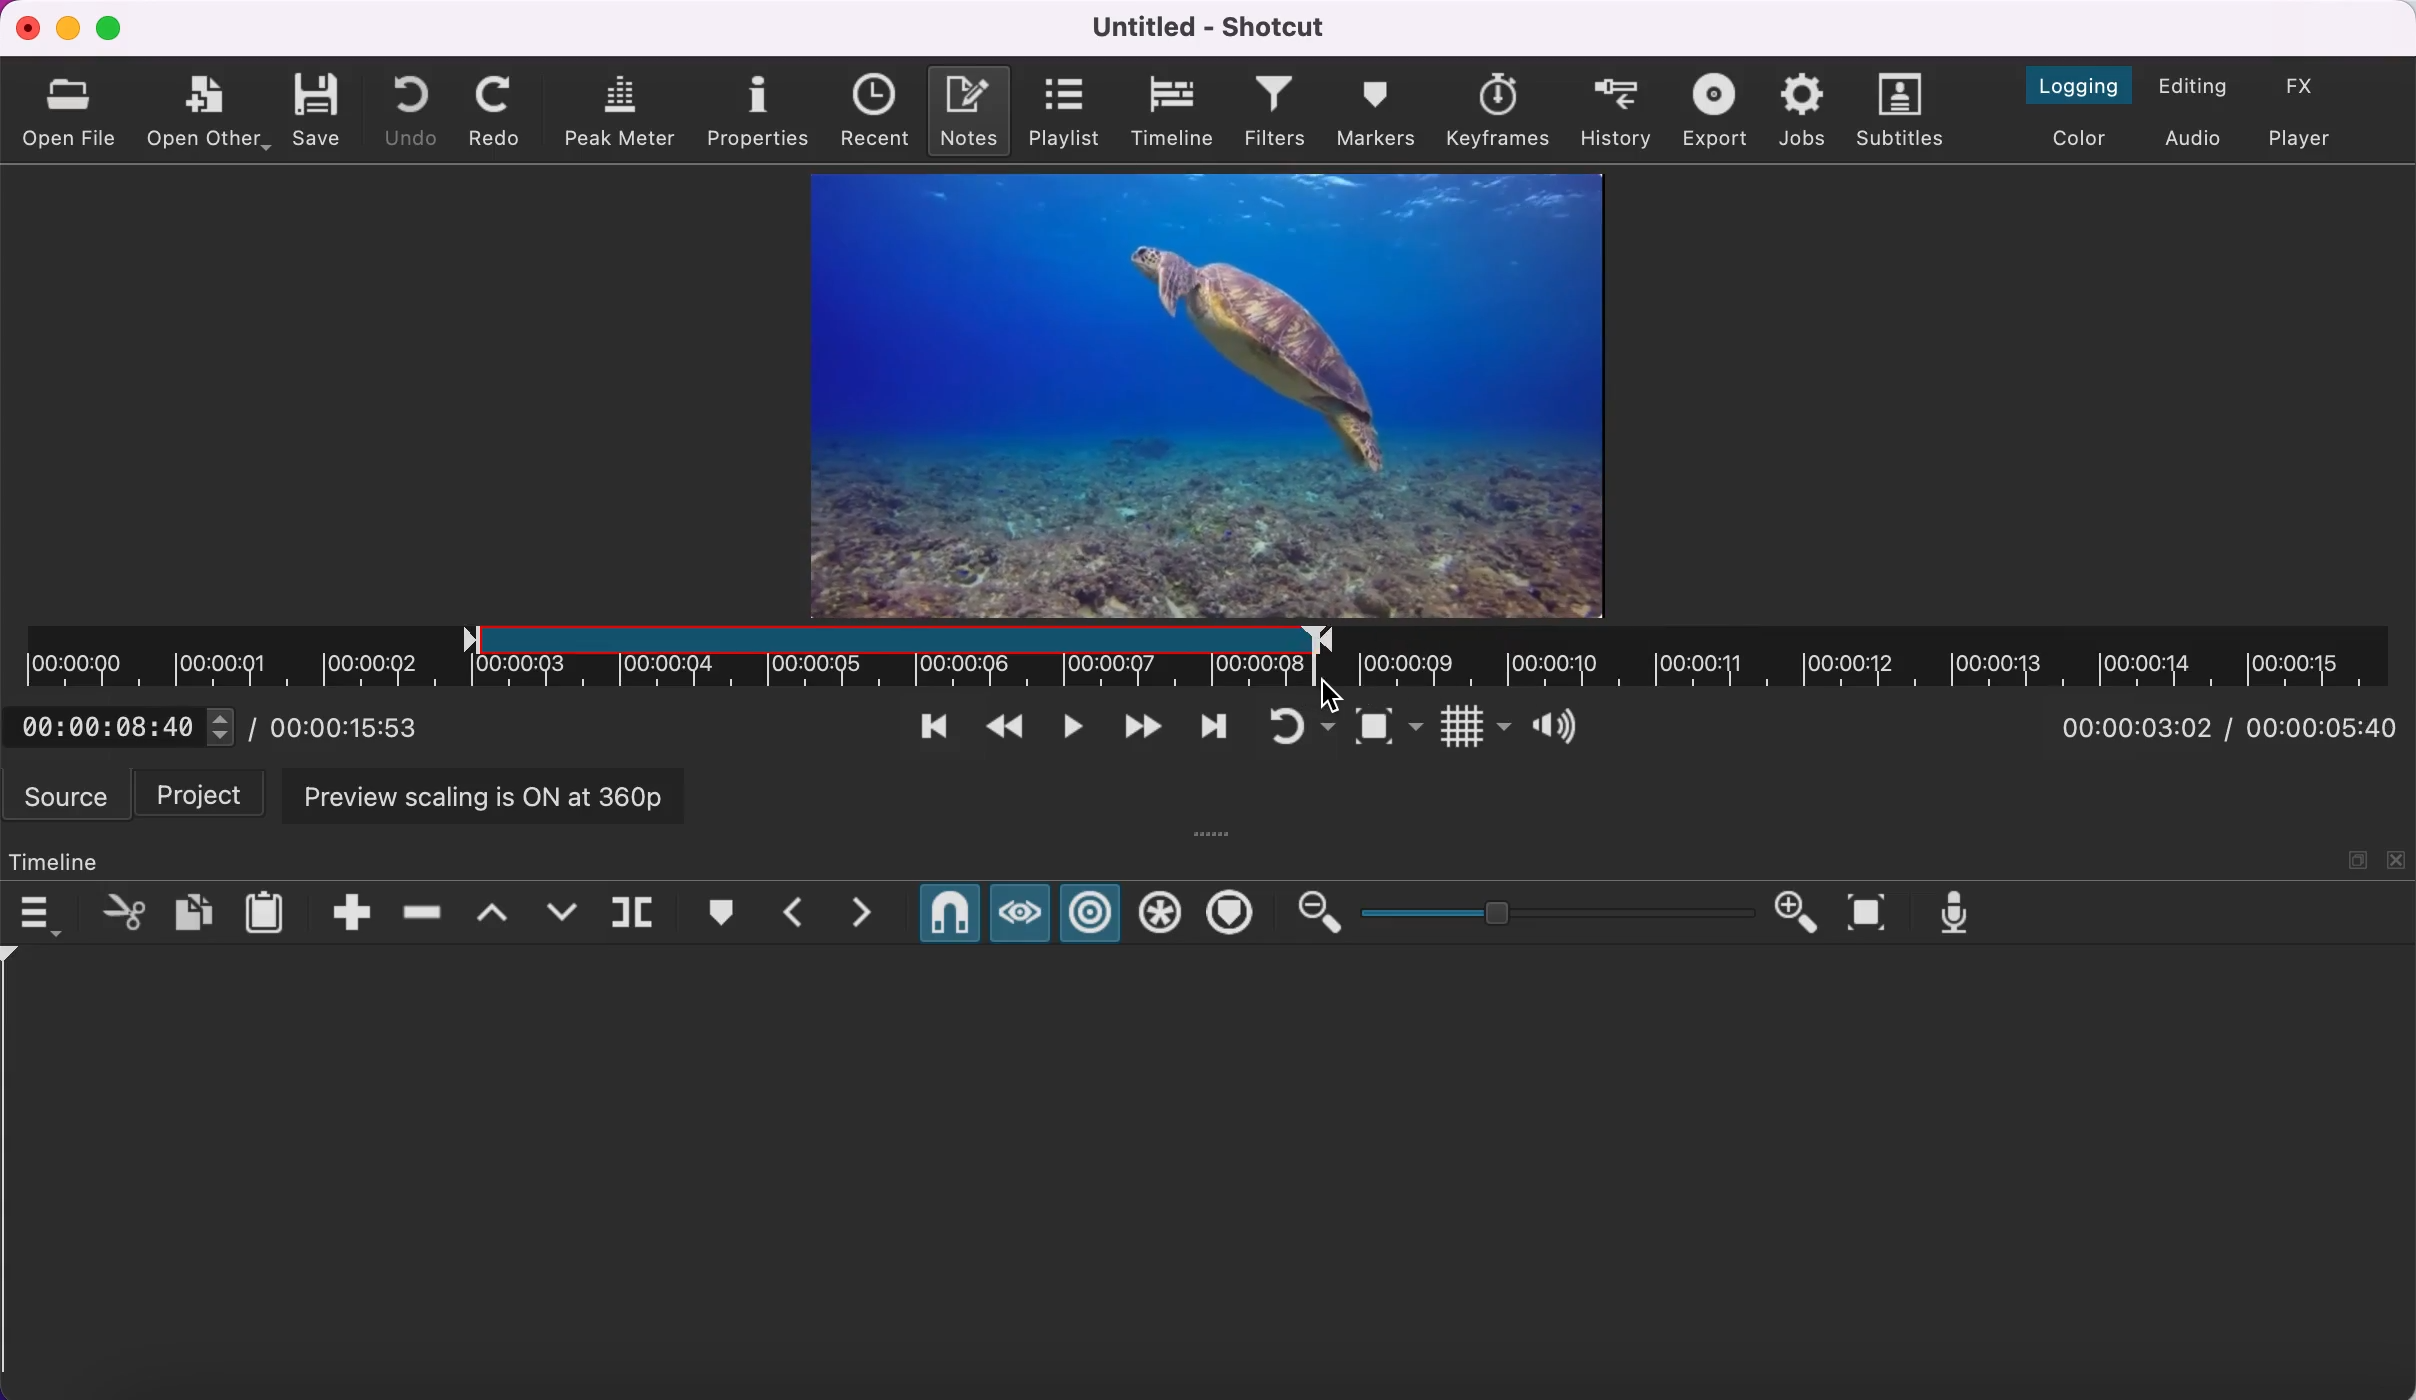 The width and height of the screenshot is (2416, 1400). What do you see at coordinates (1067, 731) in the screenshot?
I see `toggle play or pause` at bounding box center [1067, 731].